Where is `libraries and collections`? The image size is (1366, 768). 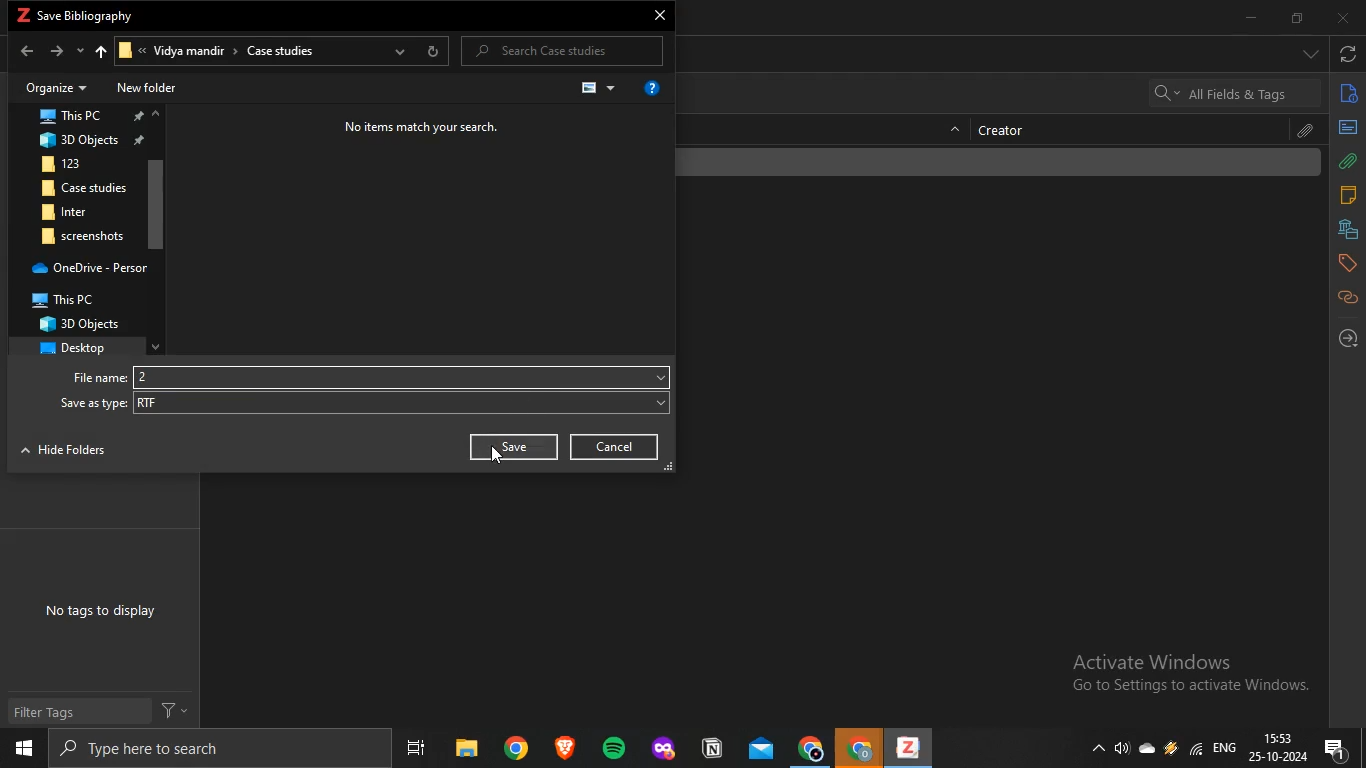 libraries and collections is located at coordinates (1348, 228).